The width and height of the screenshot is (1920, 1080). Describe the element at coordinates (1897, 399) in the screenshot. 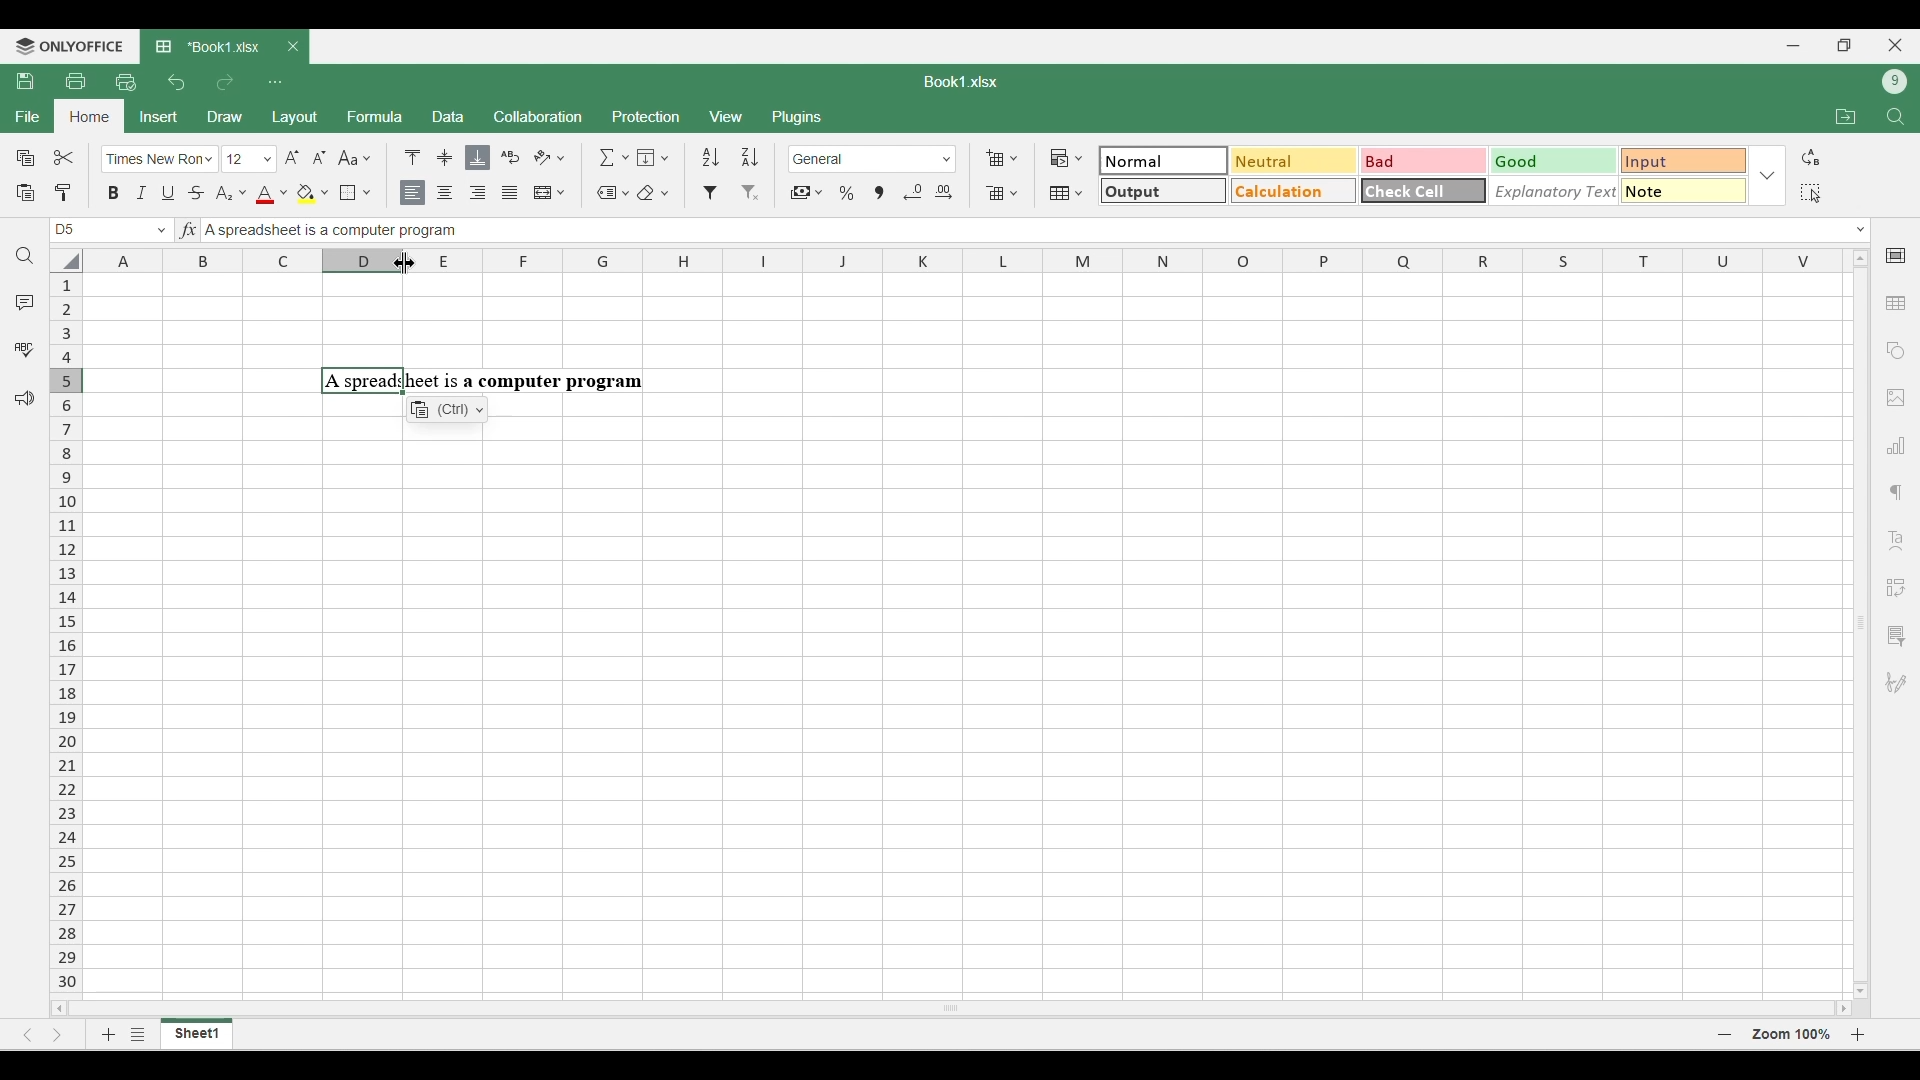

I see `Insert image` at that location.